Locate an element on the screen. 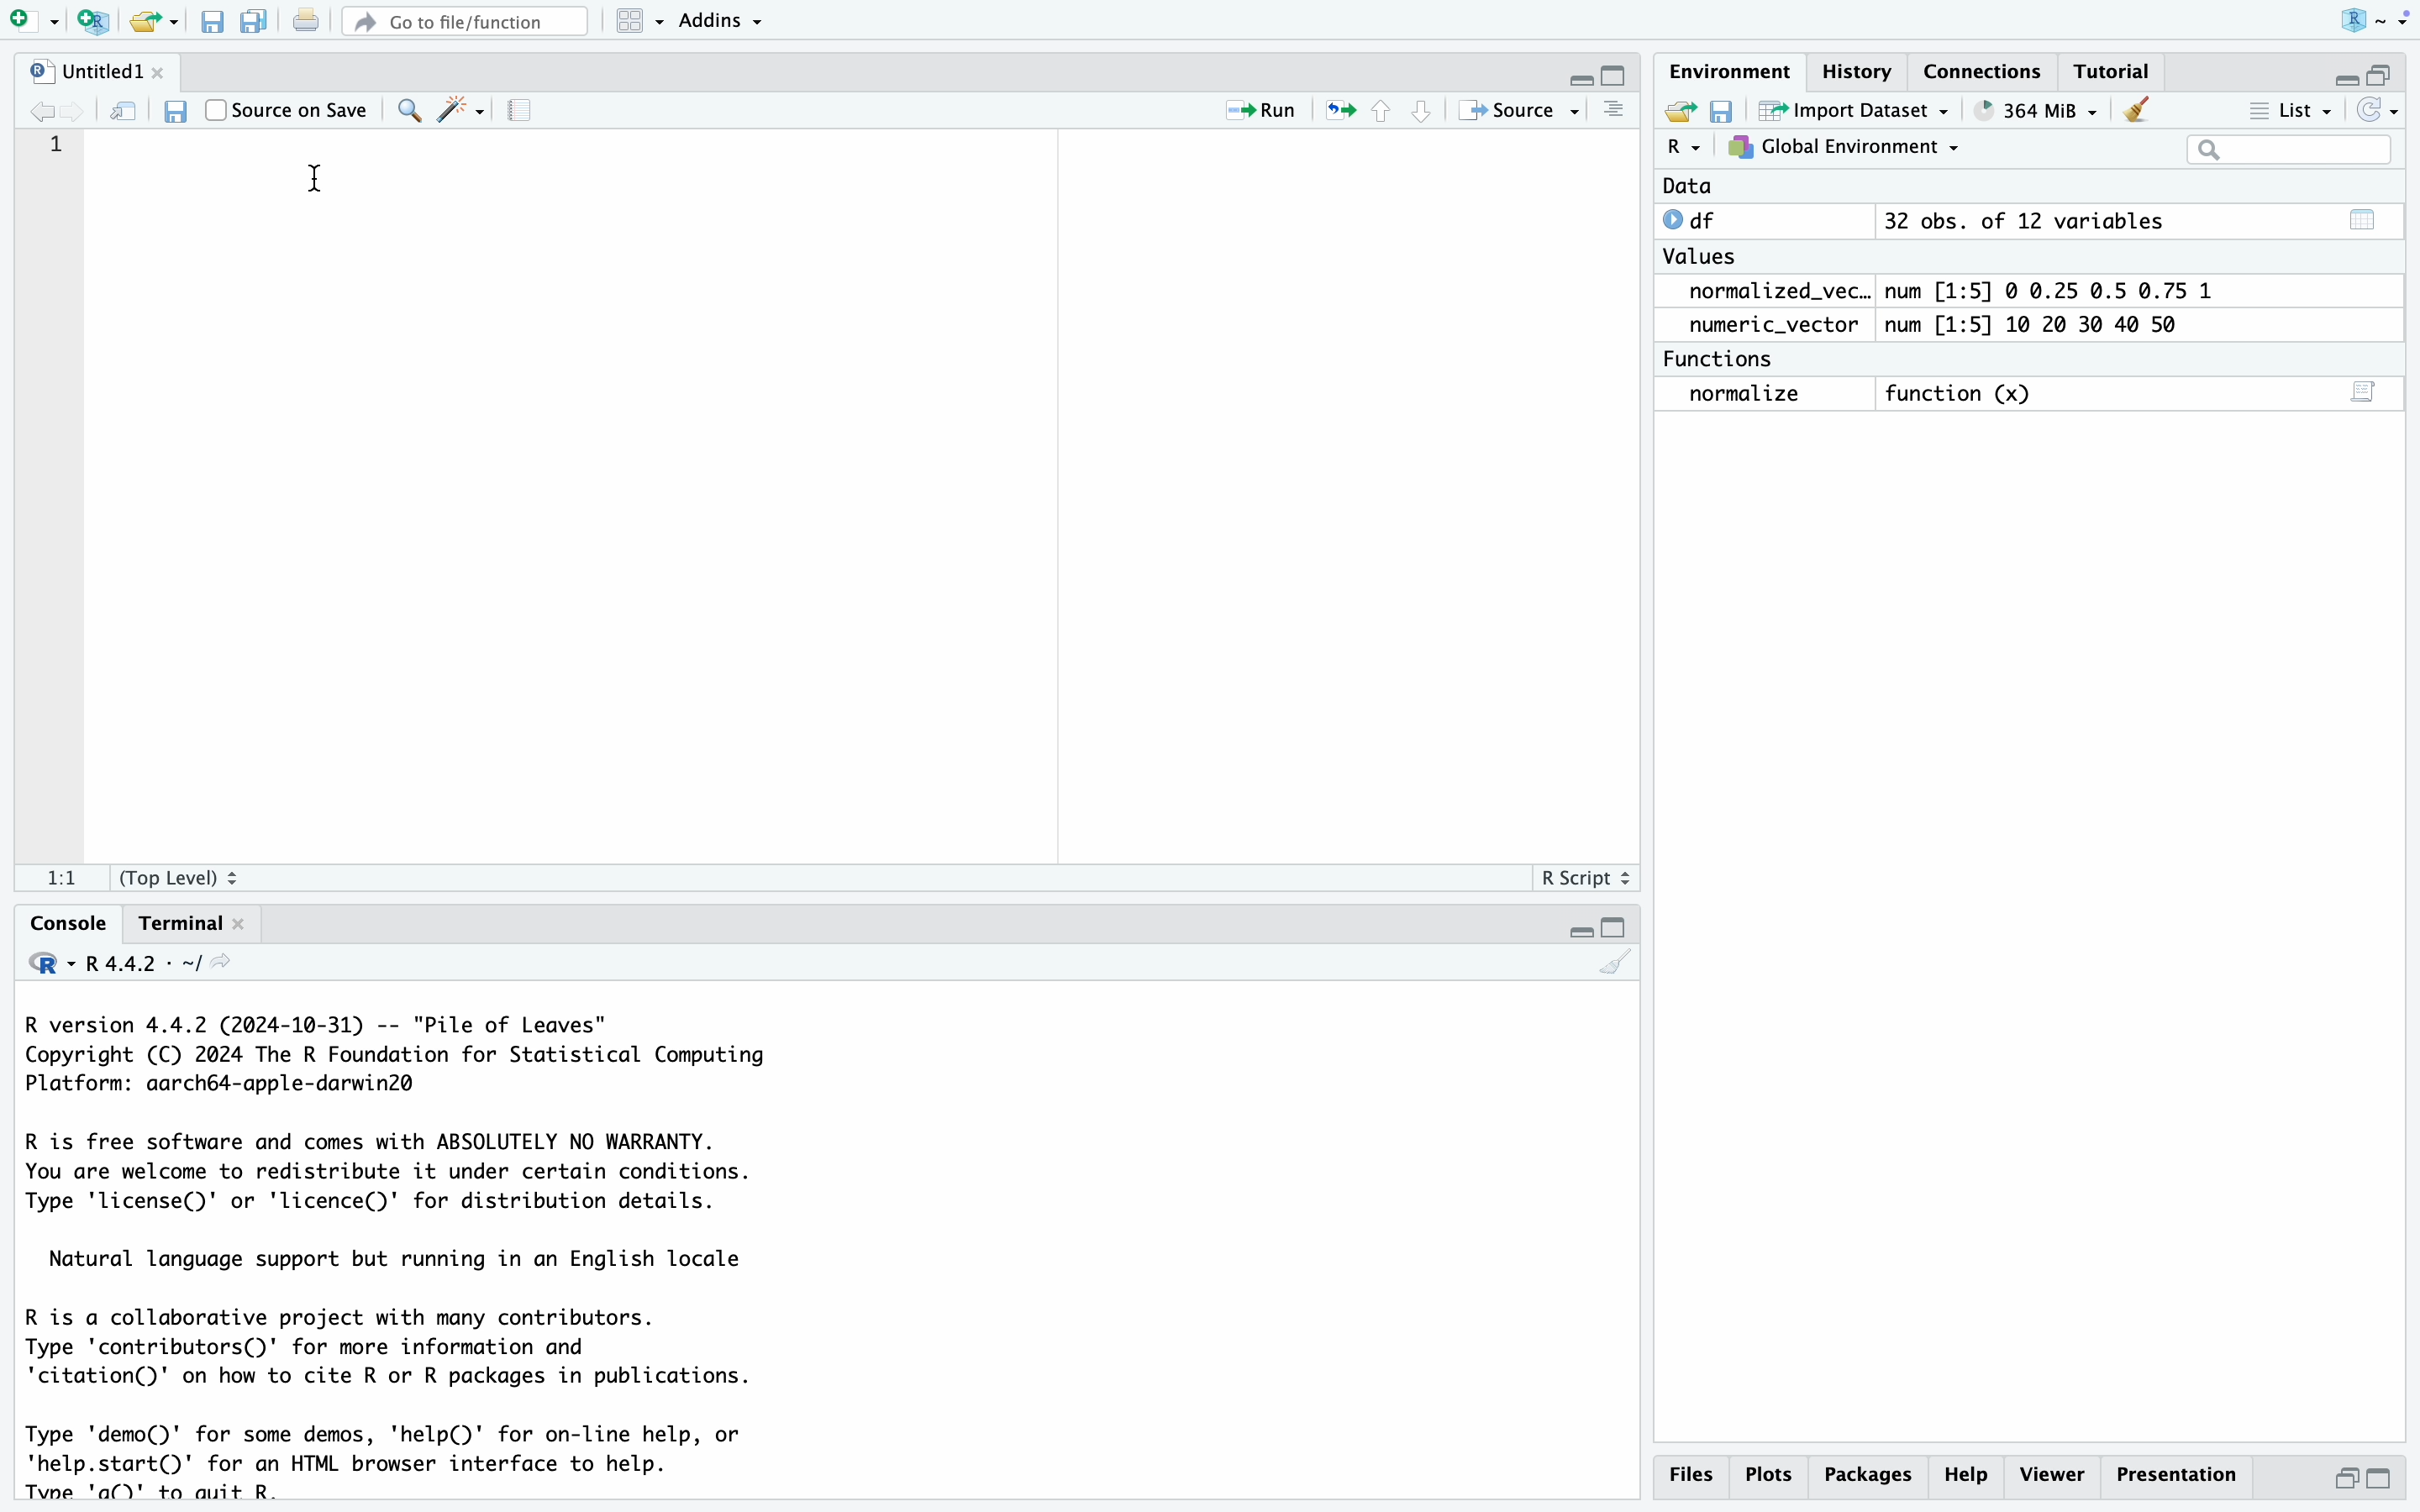 This screenshot has width=2420, height=1512. Normalize is located at coordinates (1748, 395).